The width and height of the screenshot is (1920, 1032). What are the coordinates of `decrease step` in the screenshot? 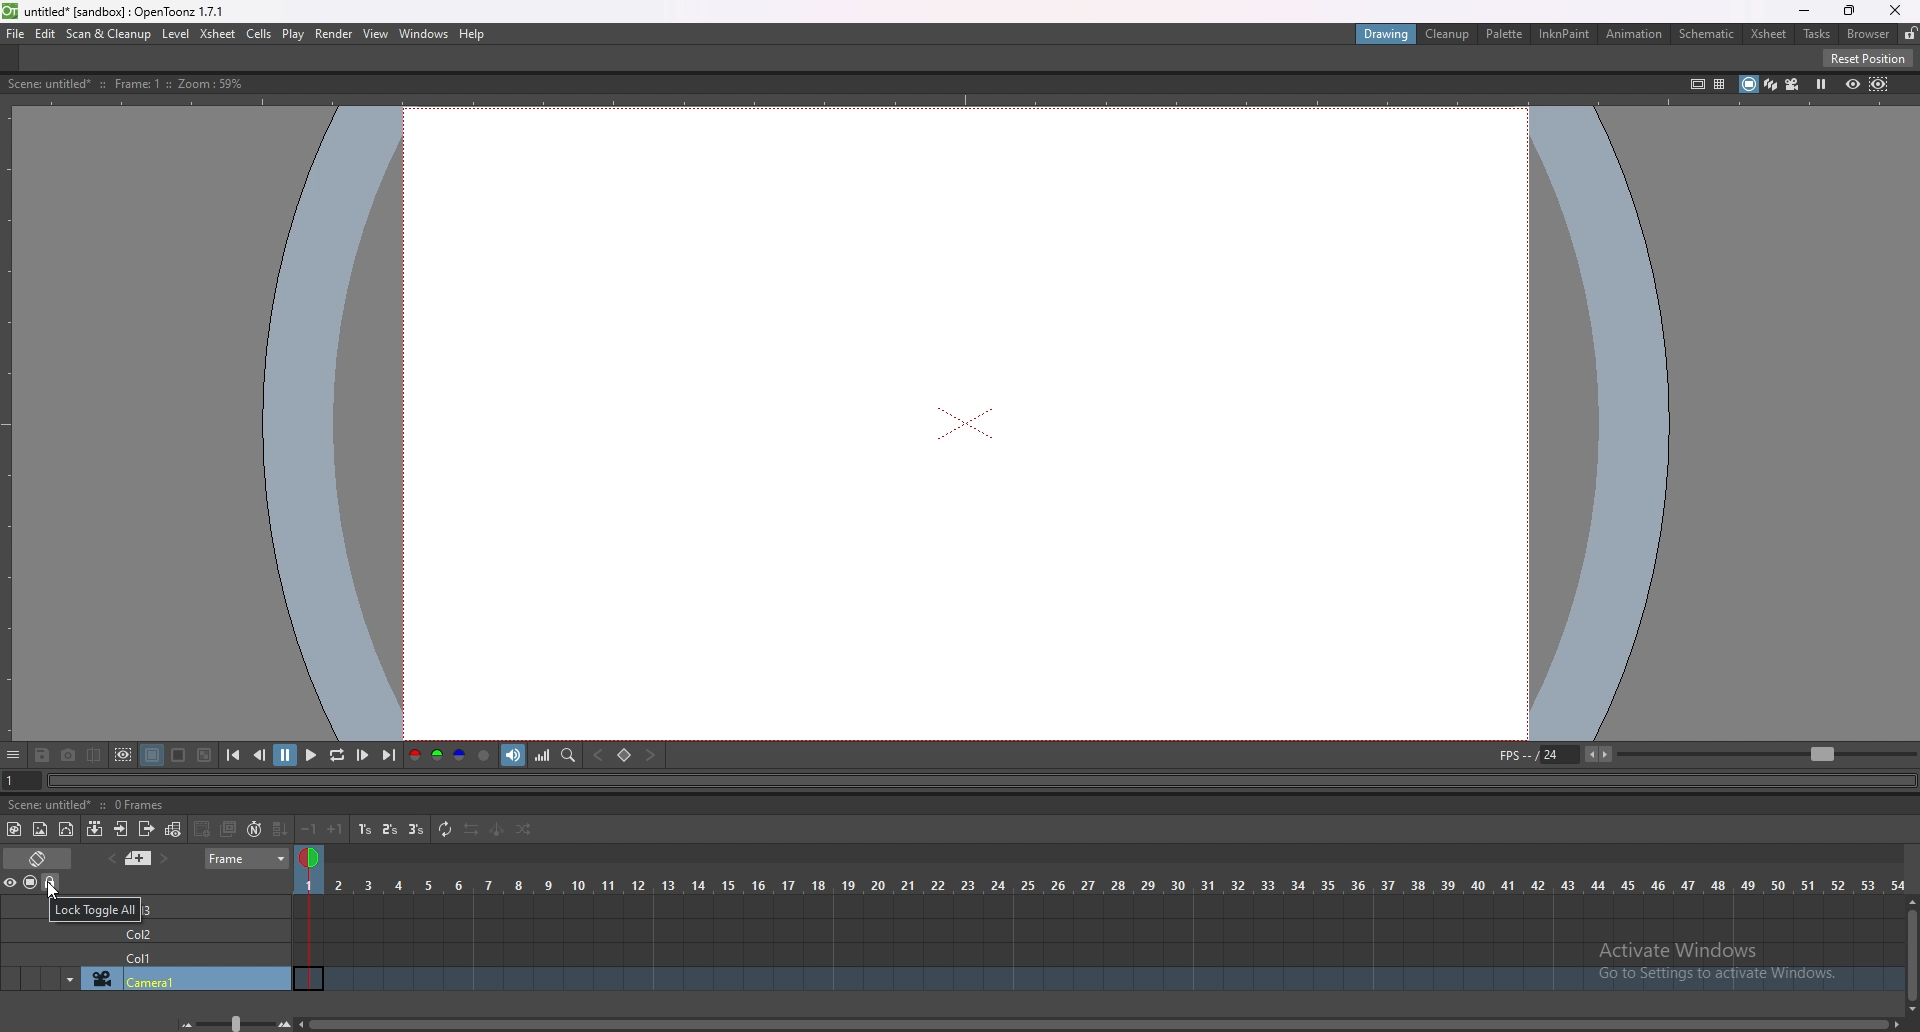 It's located at (310, 829).